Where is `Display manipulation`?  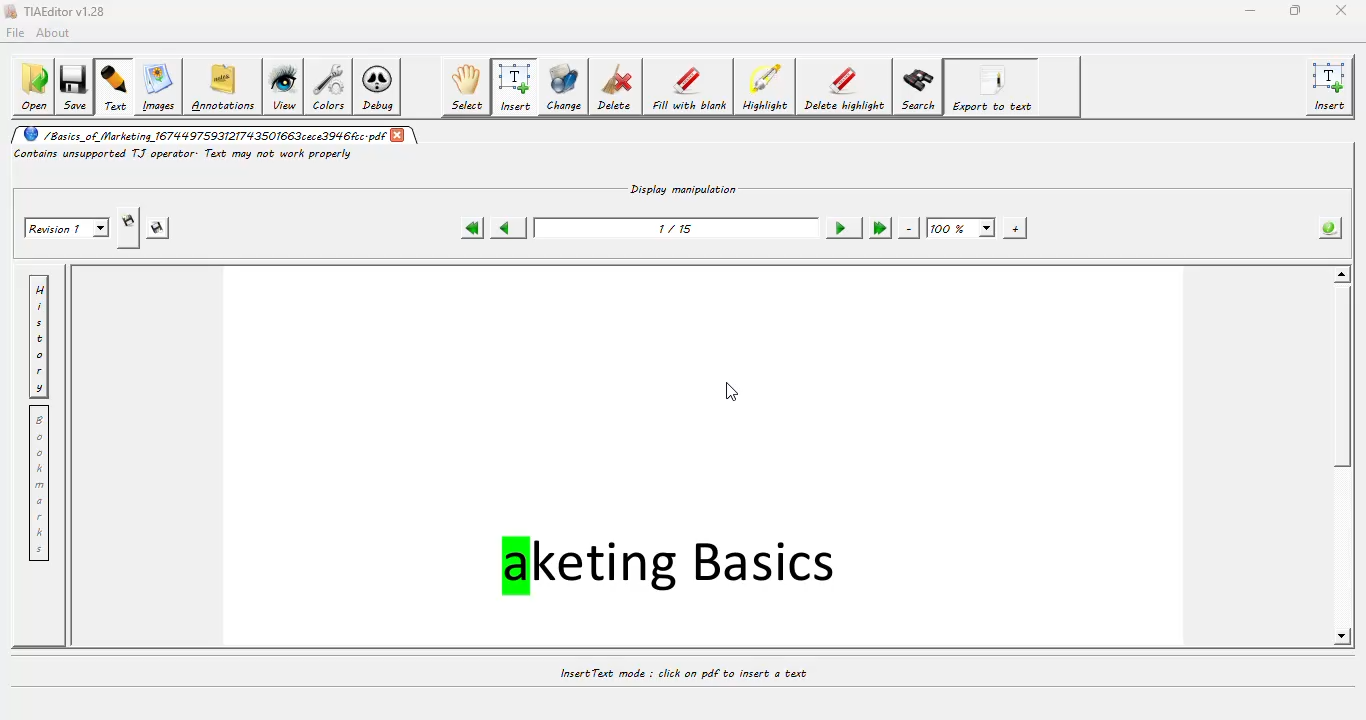
Display manipulation is located at coordinates (685, 187).